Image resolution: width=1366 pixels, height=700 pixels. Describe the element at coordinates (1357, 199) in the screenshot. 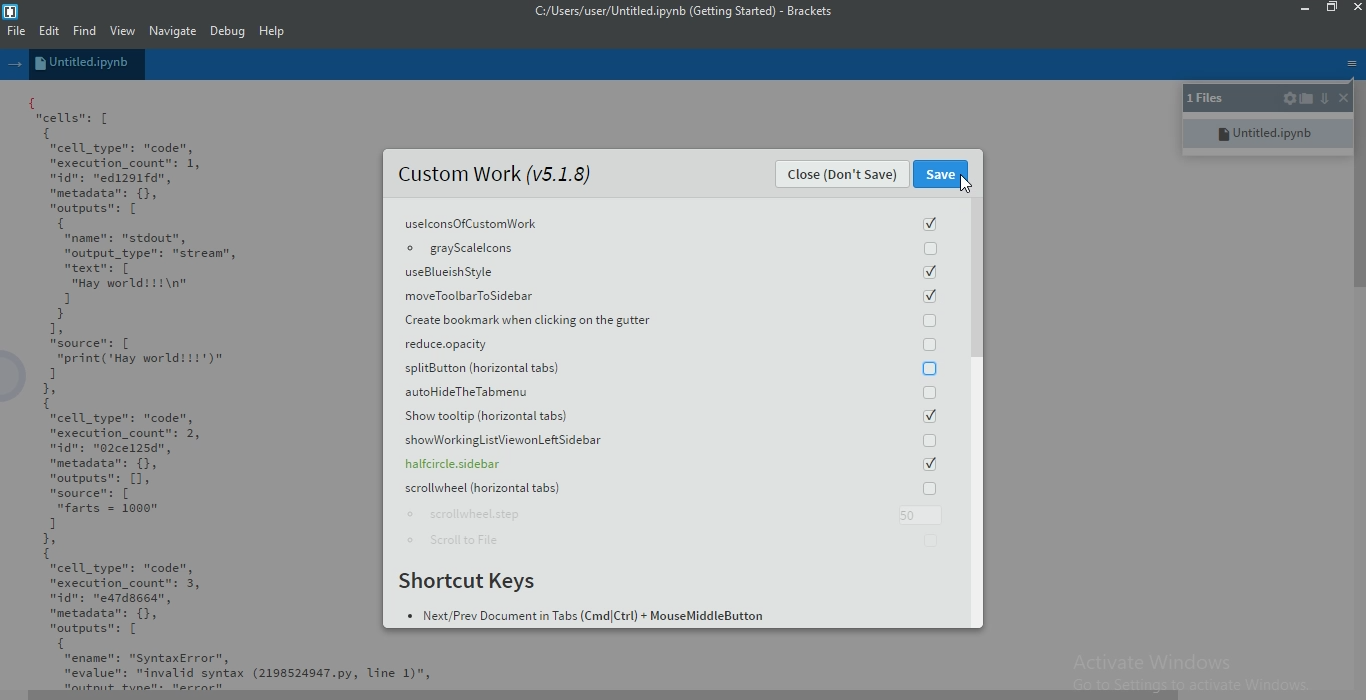

I see `scroll bar` at that location.